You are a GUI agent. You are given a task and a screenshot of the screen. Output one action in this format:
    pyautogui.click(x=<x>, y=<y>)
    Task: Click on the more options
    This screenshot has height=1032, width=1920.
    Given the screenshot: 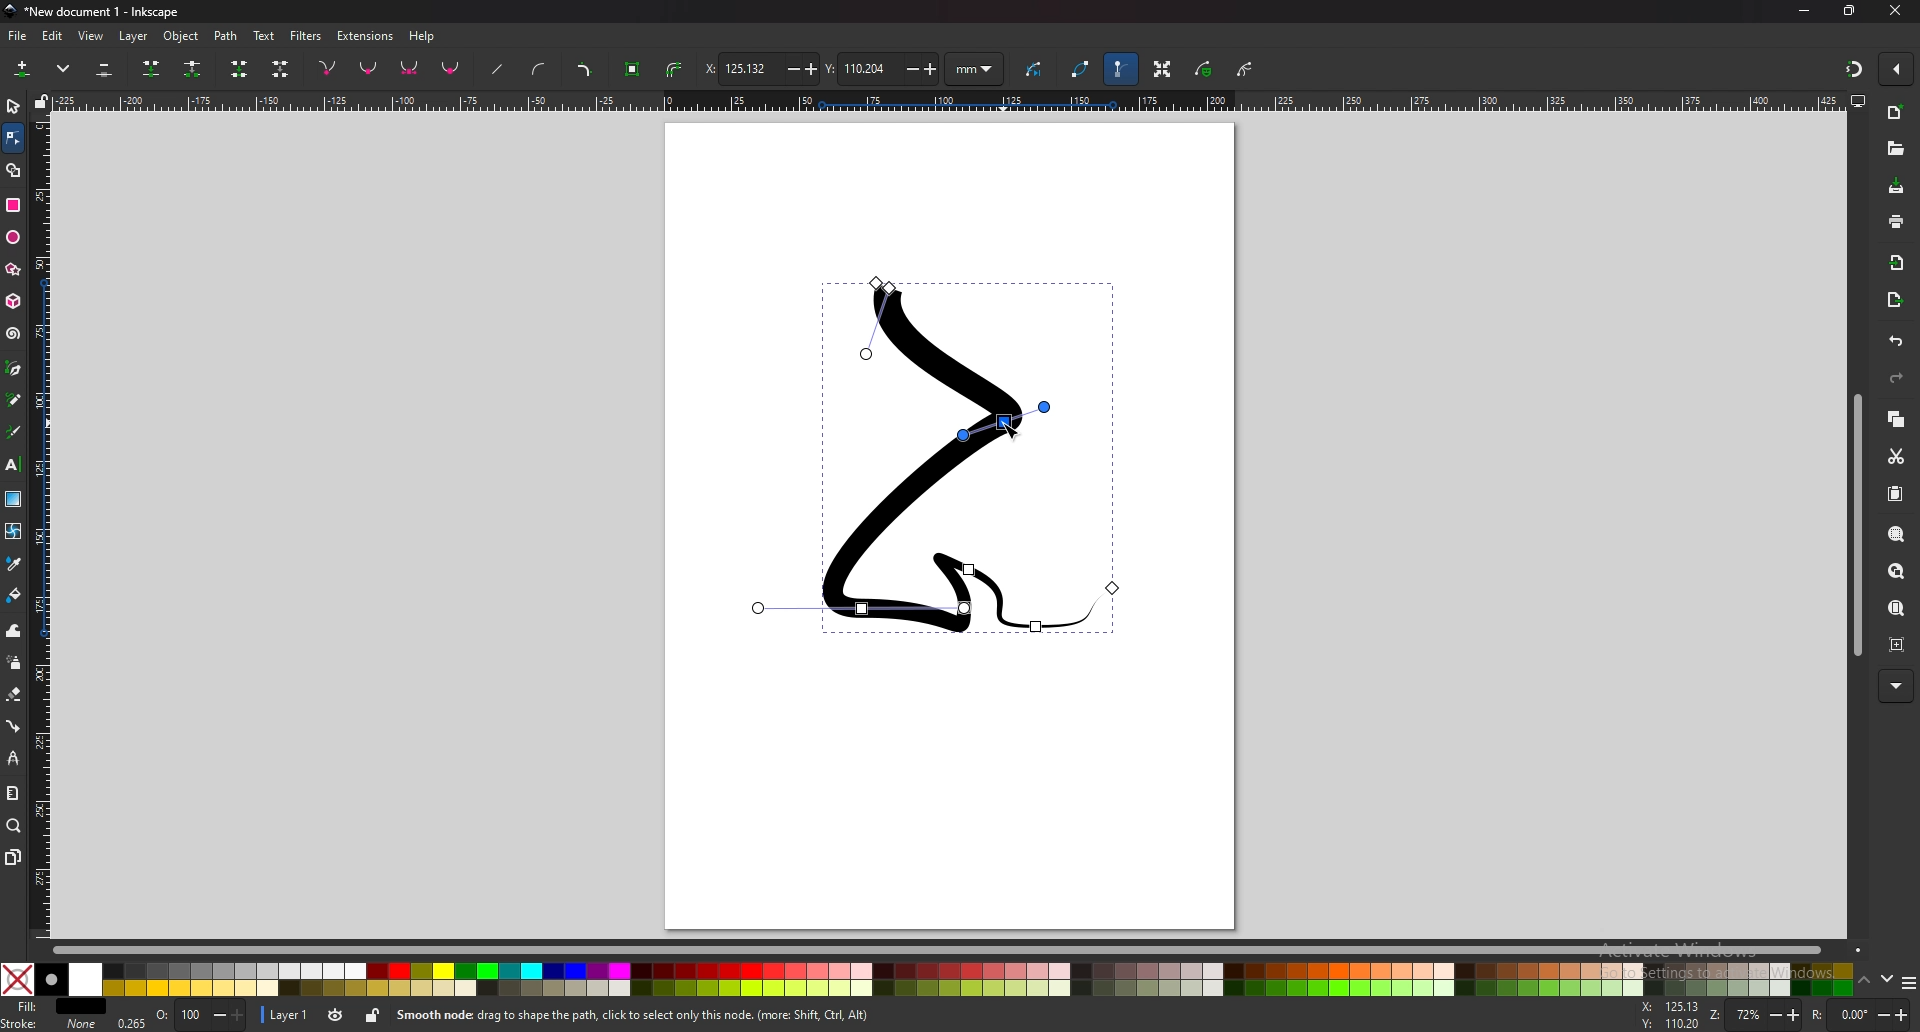 What is the action you would take?
    pyautogui.click(x=67, y=69)
    